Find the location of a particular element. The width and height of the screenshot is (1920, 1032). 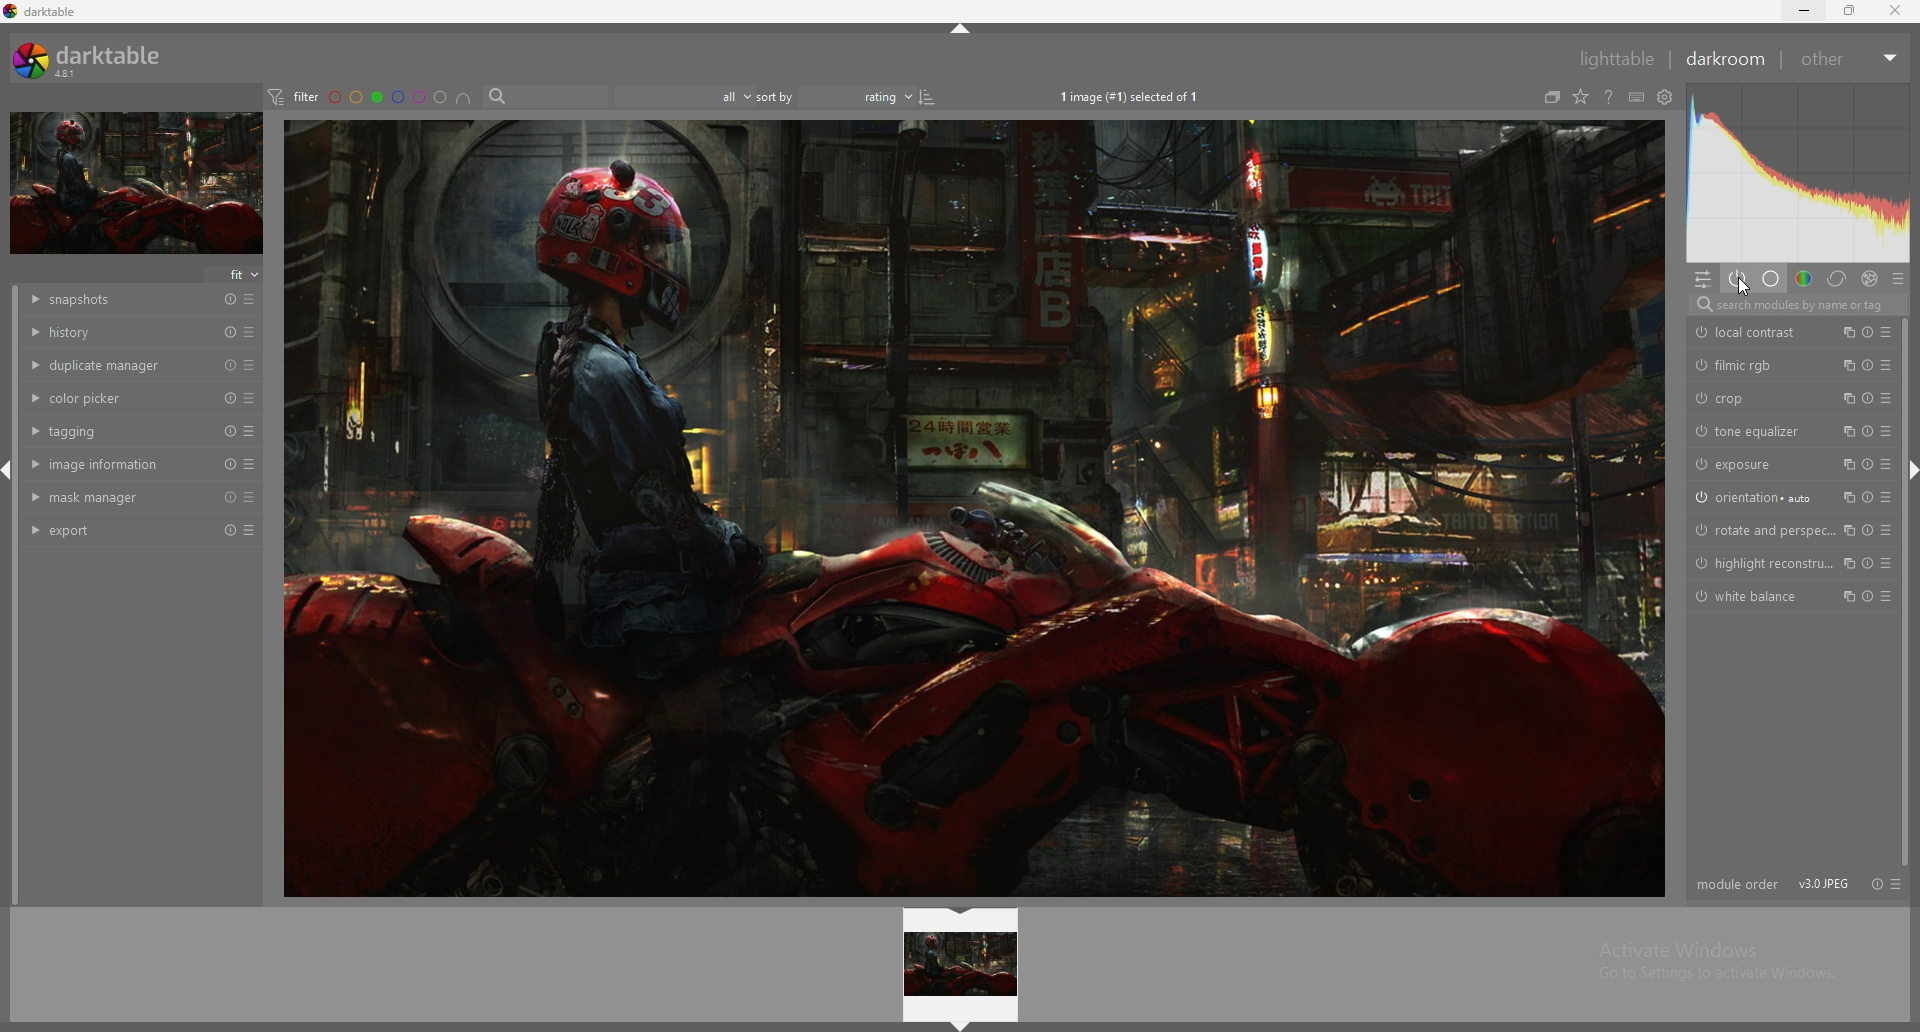

photo heatmap is located at coordinates (1799, 172).